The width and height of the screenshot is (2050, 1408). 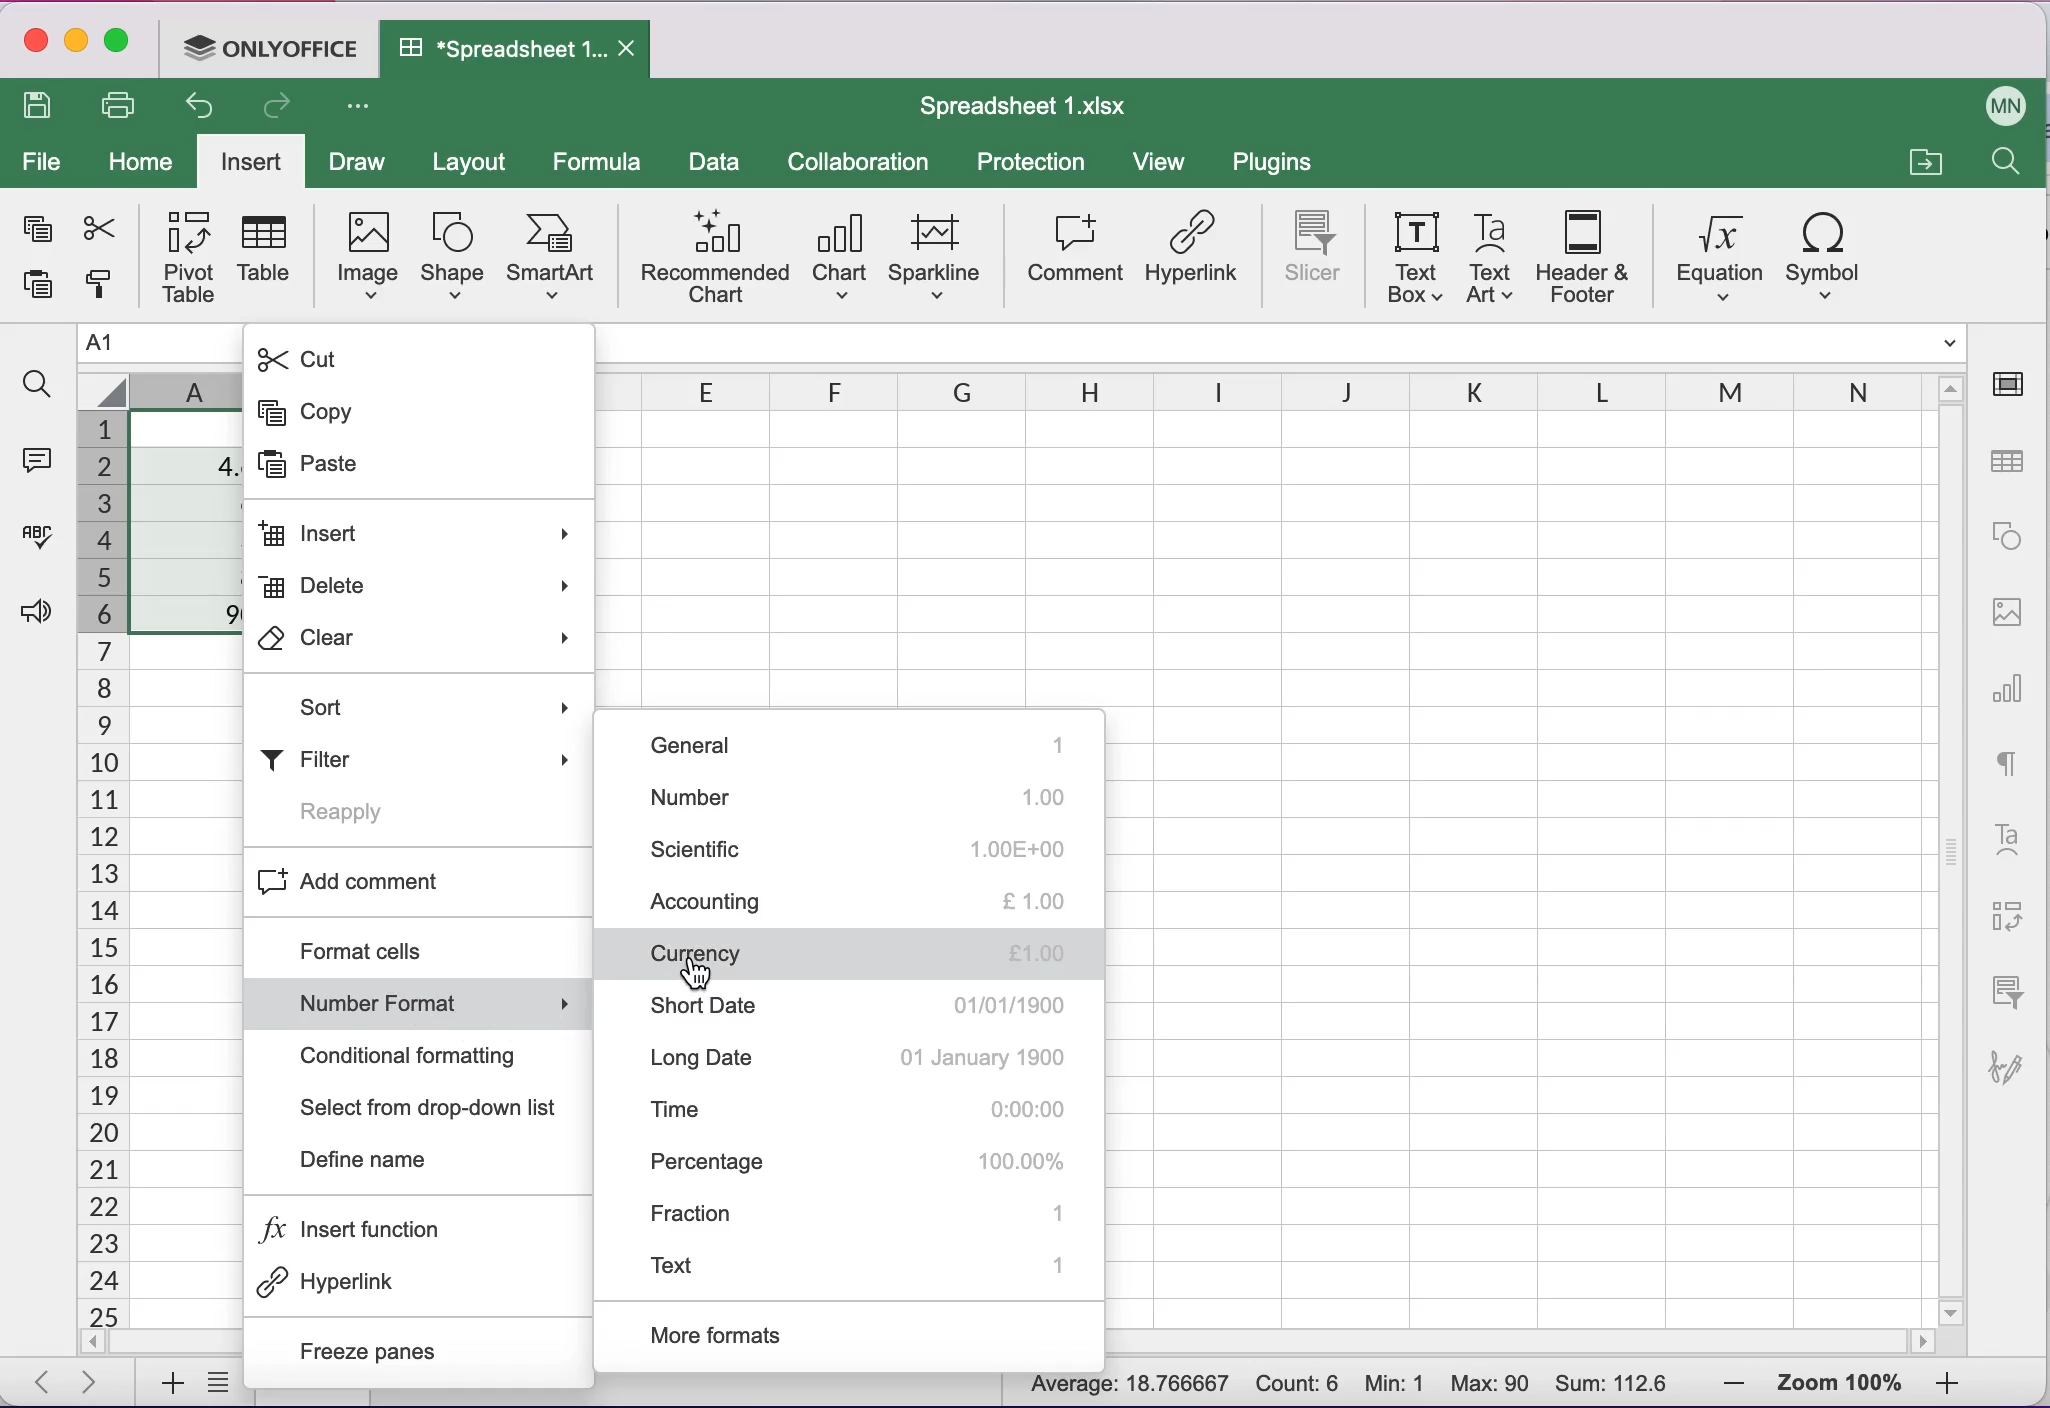 What do you see at coordinates (270, 255) in the screenshot?
I see `table` at bounding box center [270, 255].